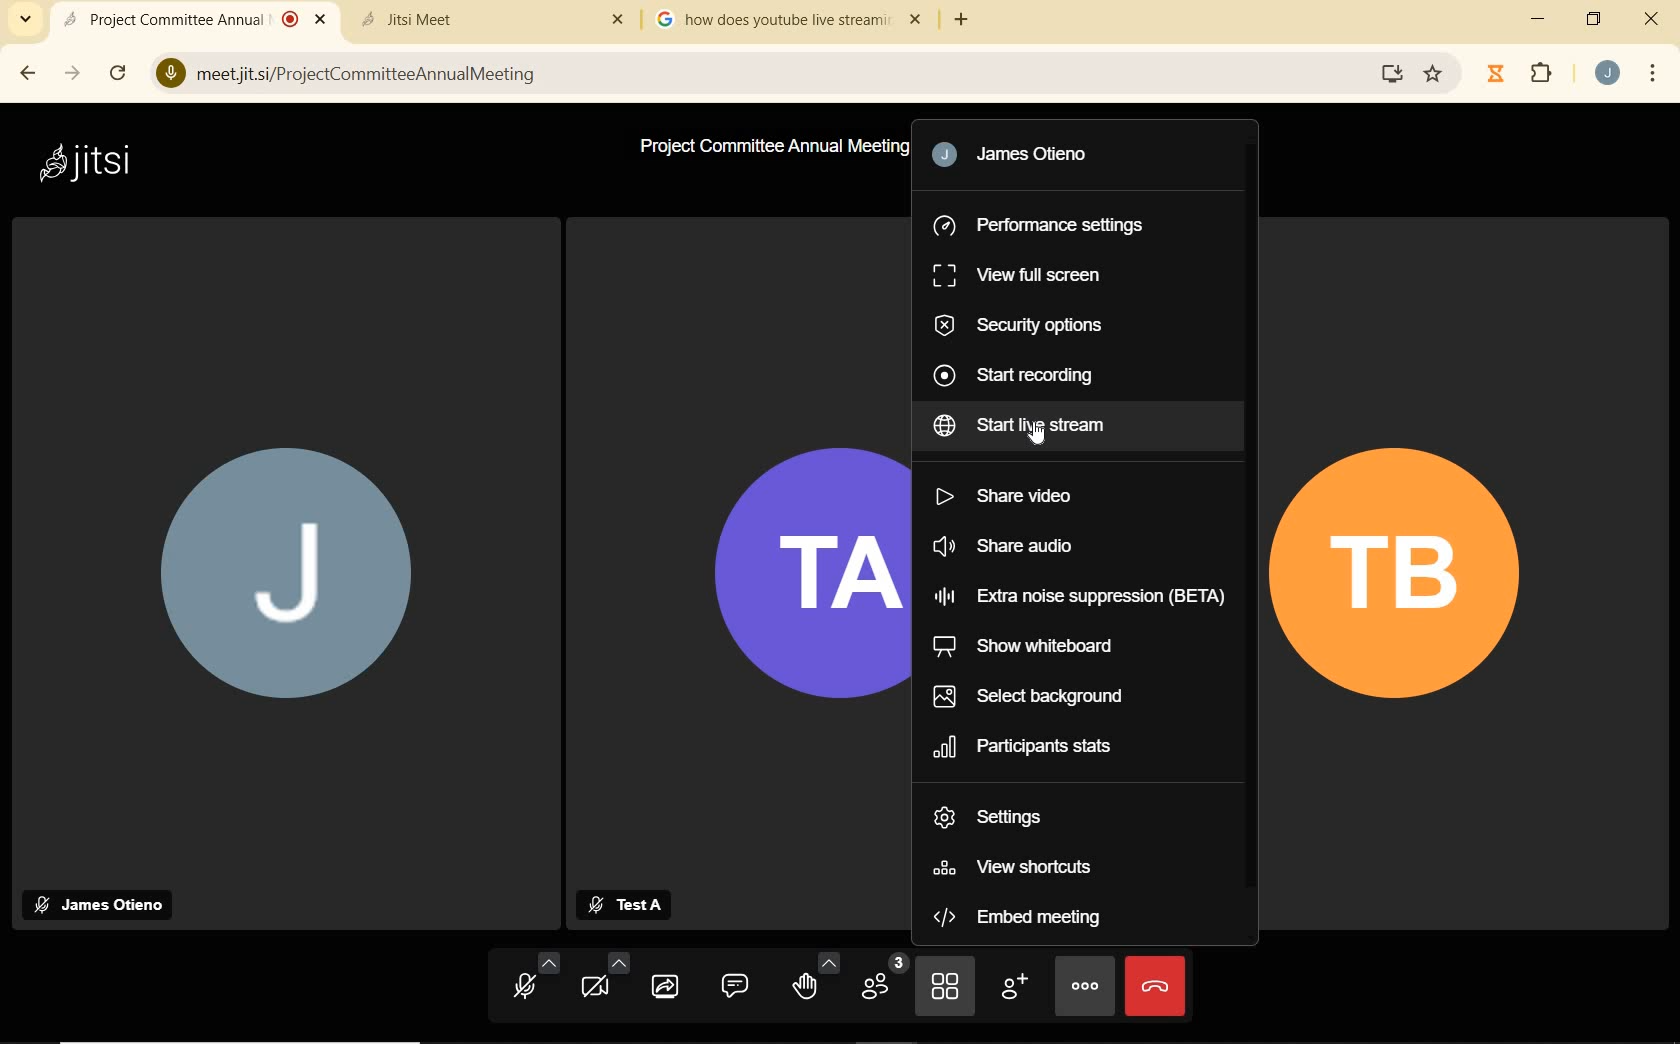  Describe the element at coordinates (1154, 986) in the screenshot. I see `leave meeting` at that location.